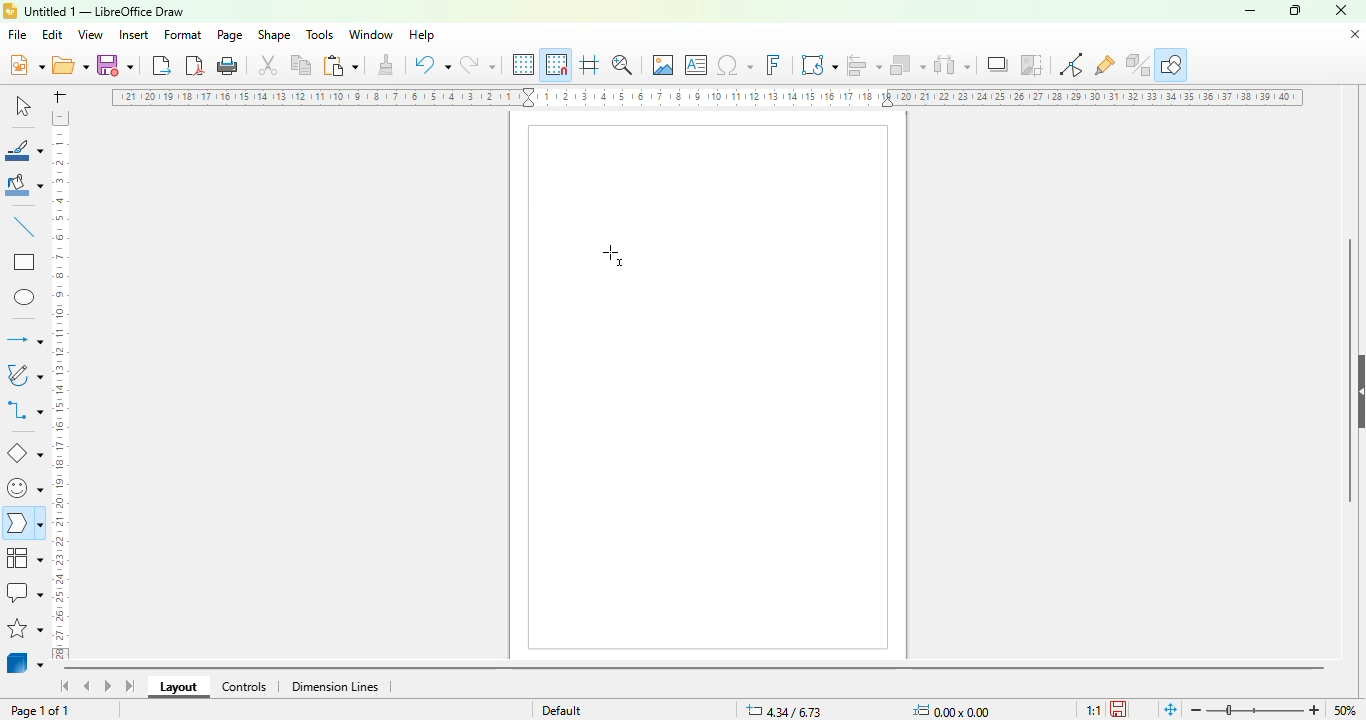 Image resolution: width=1366 pixels, height=720 pixels. Describe the element at coordinates (1250, 12) in the screenshot. I see `minimize` at that location.